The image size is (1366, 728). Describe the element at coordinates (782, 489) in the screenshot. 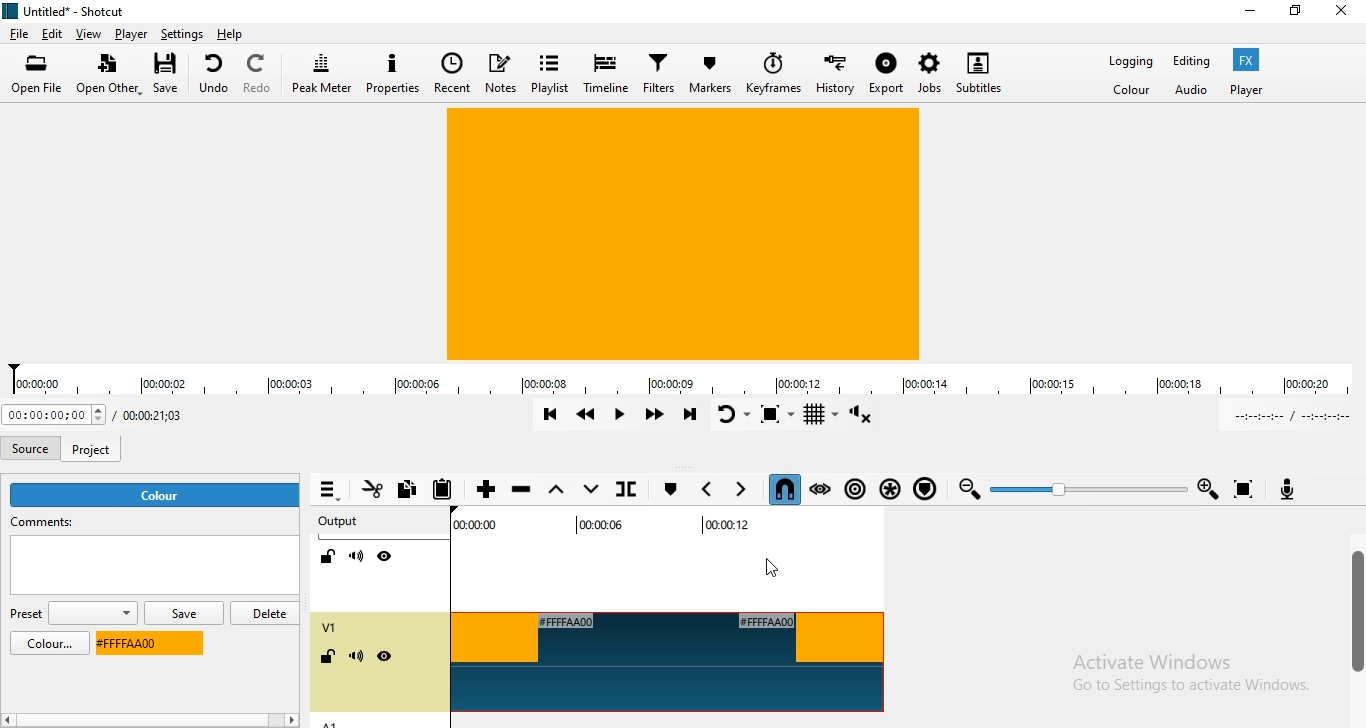

I see `Snap` at that location.